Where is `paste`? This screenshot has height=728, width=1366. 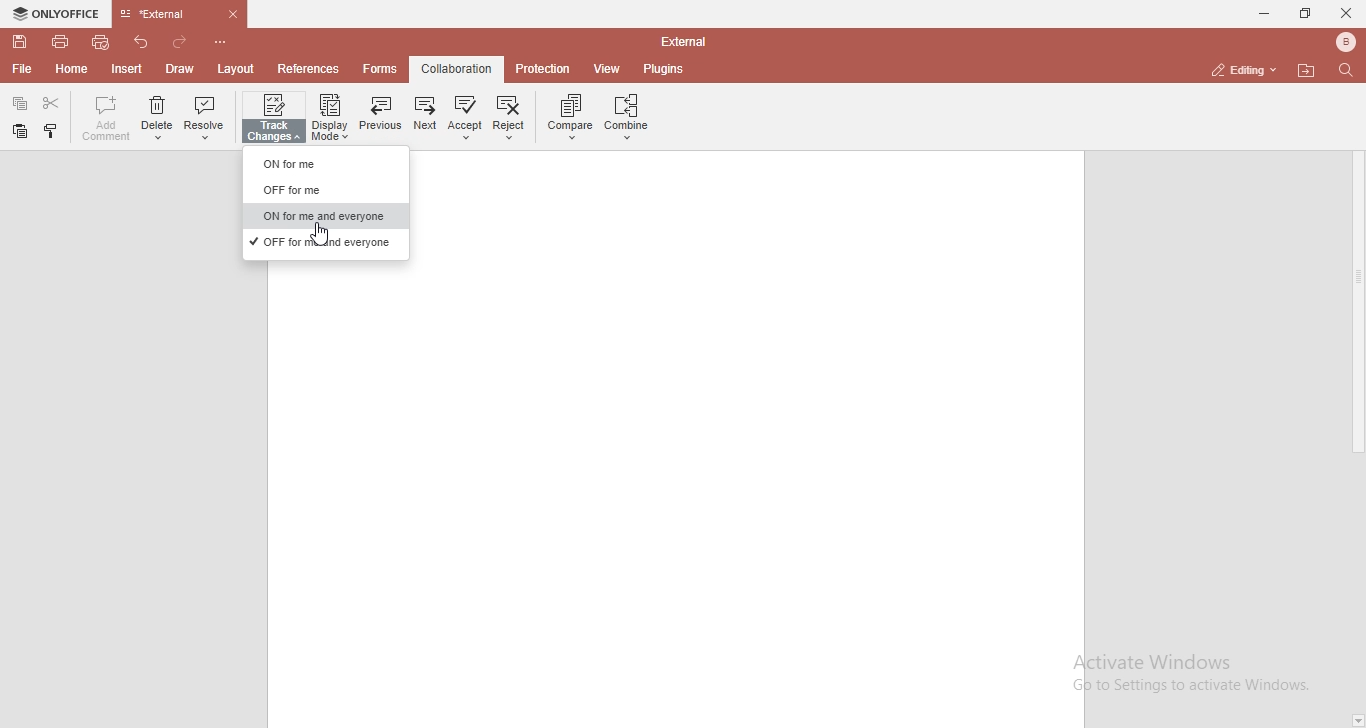 paste is located at coordinates (49, 130).